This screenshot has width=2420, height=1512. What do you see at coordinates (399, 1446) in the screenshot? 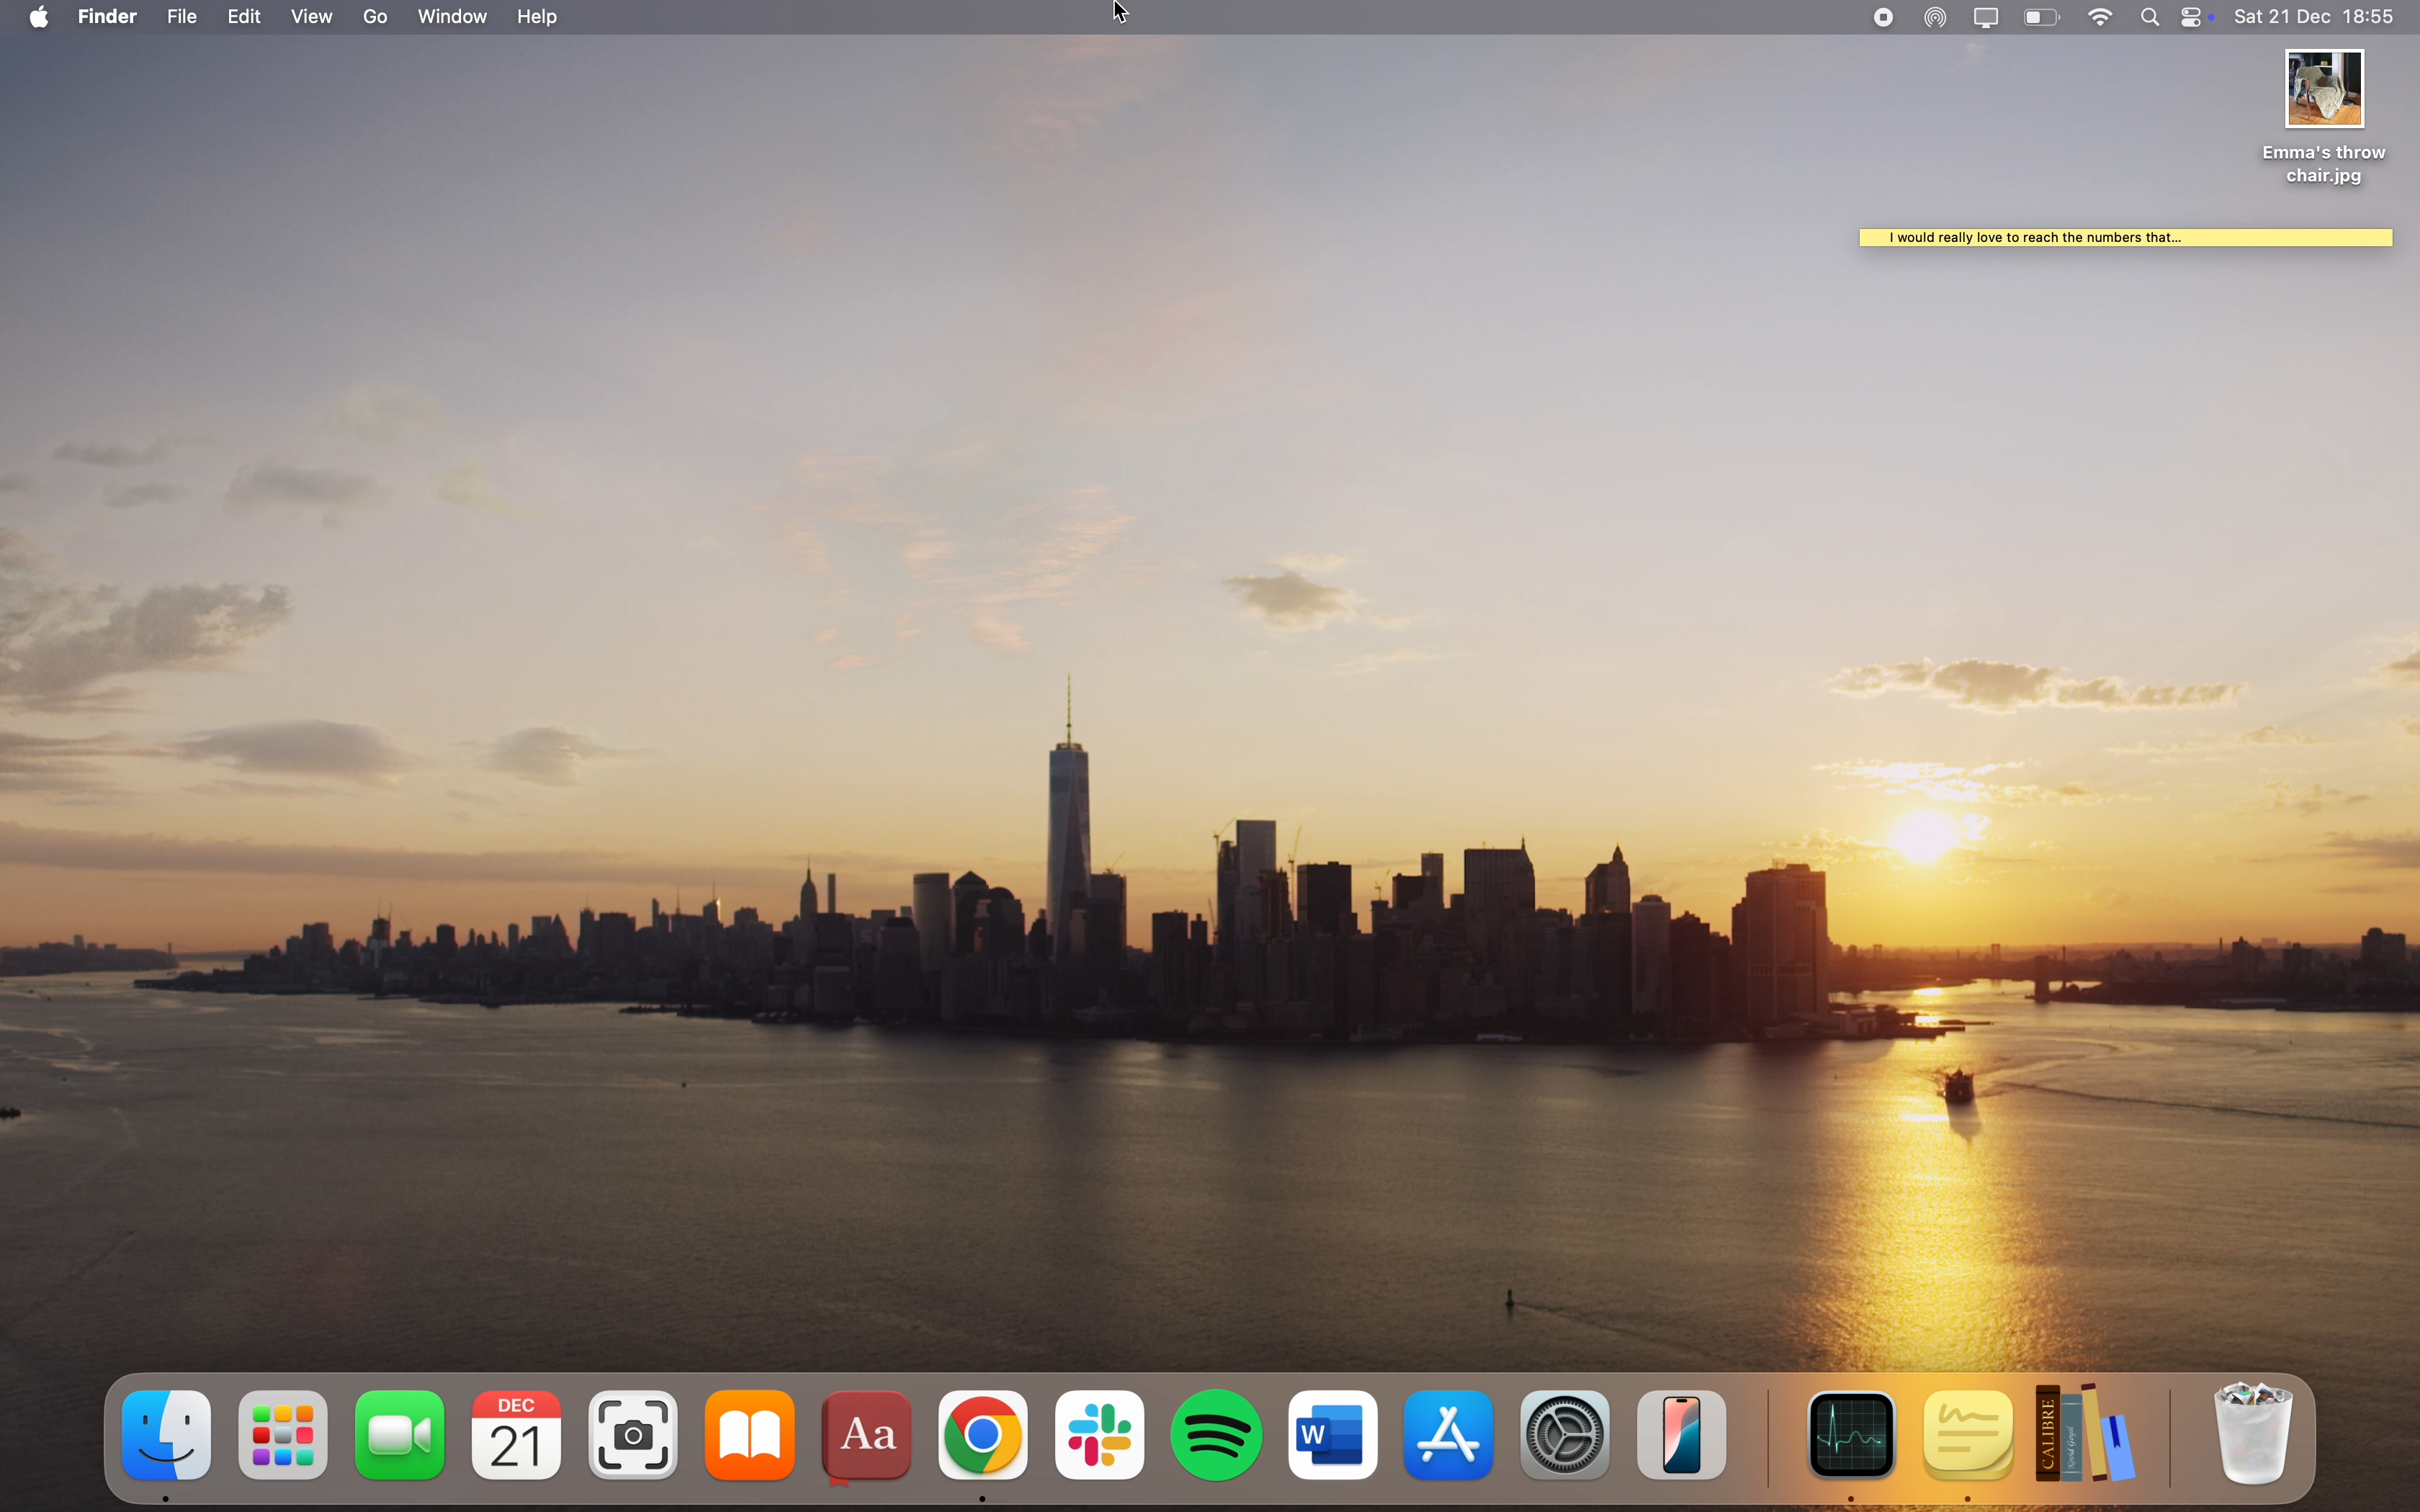
I see `facetime` at bounding box center [399, 1446].